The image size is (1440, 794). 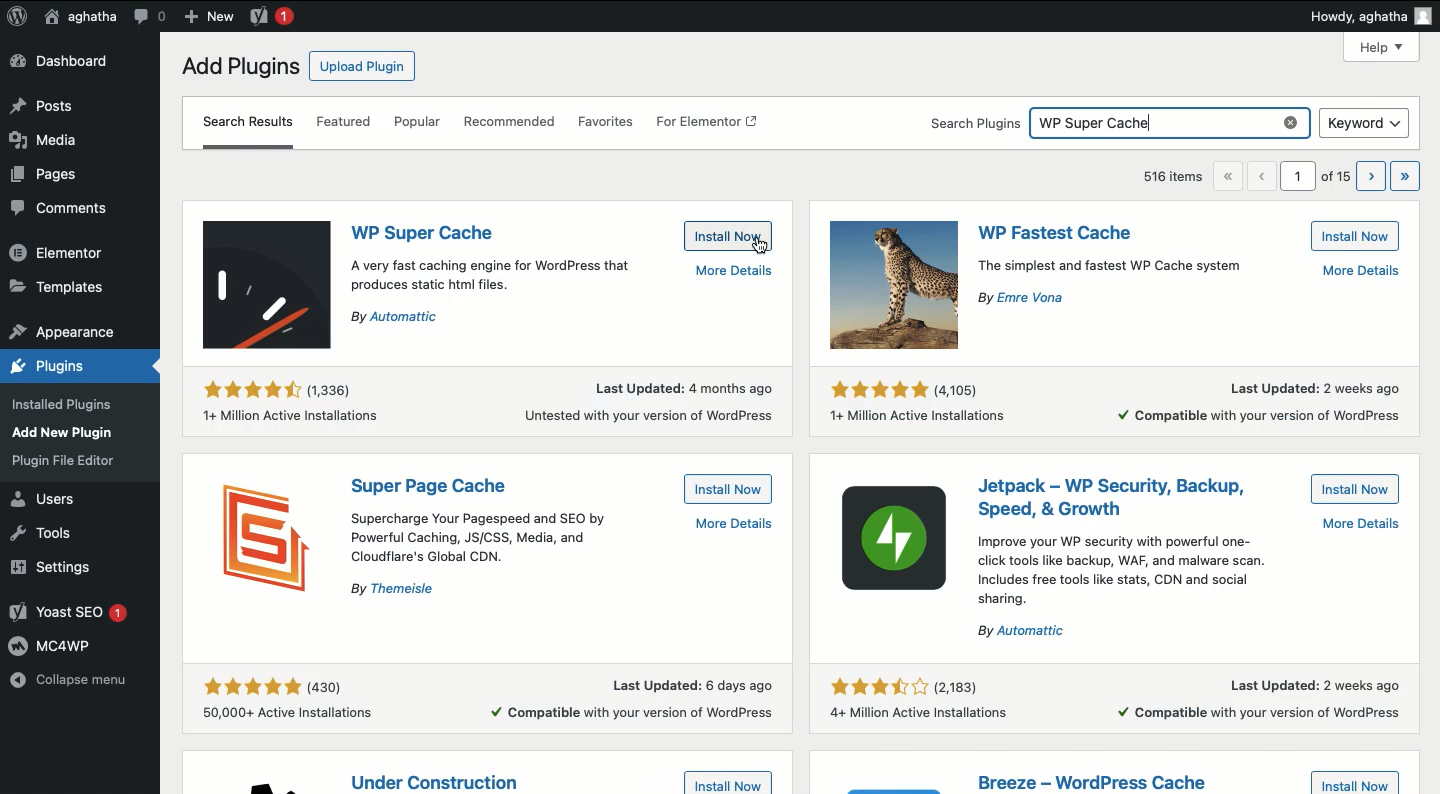 I want to click on Improve your WP security with powerful one-click tools like backup, WAF, and malware scan.Includes free tools like stats, CDN and social sharing.By Automattic, so click(x=1192, y=581).